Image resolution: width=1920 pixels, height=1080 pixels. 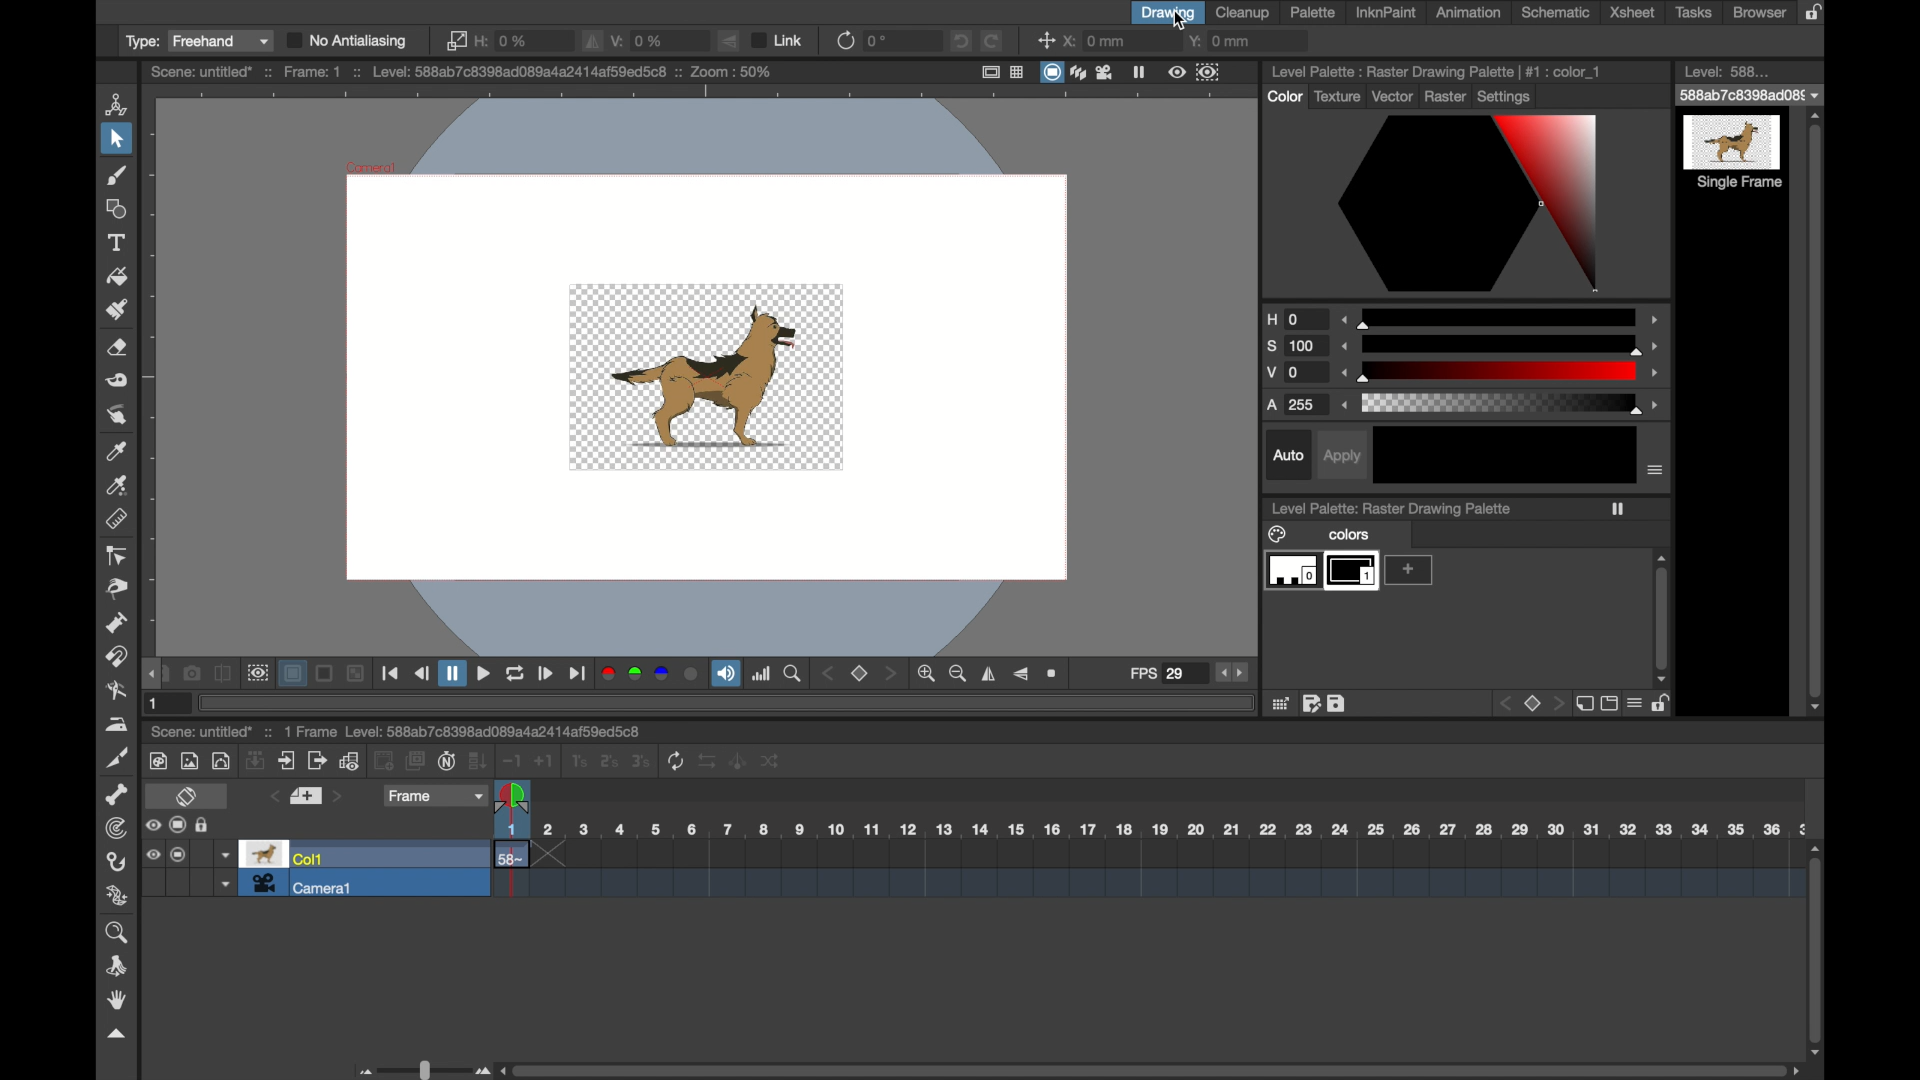 What do you see at coordinates (1472, 204) in the screenshot?
I see `color choice` at bounding box center [1472, 204].